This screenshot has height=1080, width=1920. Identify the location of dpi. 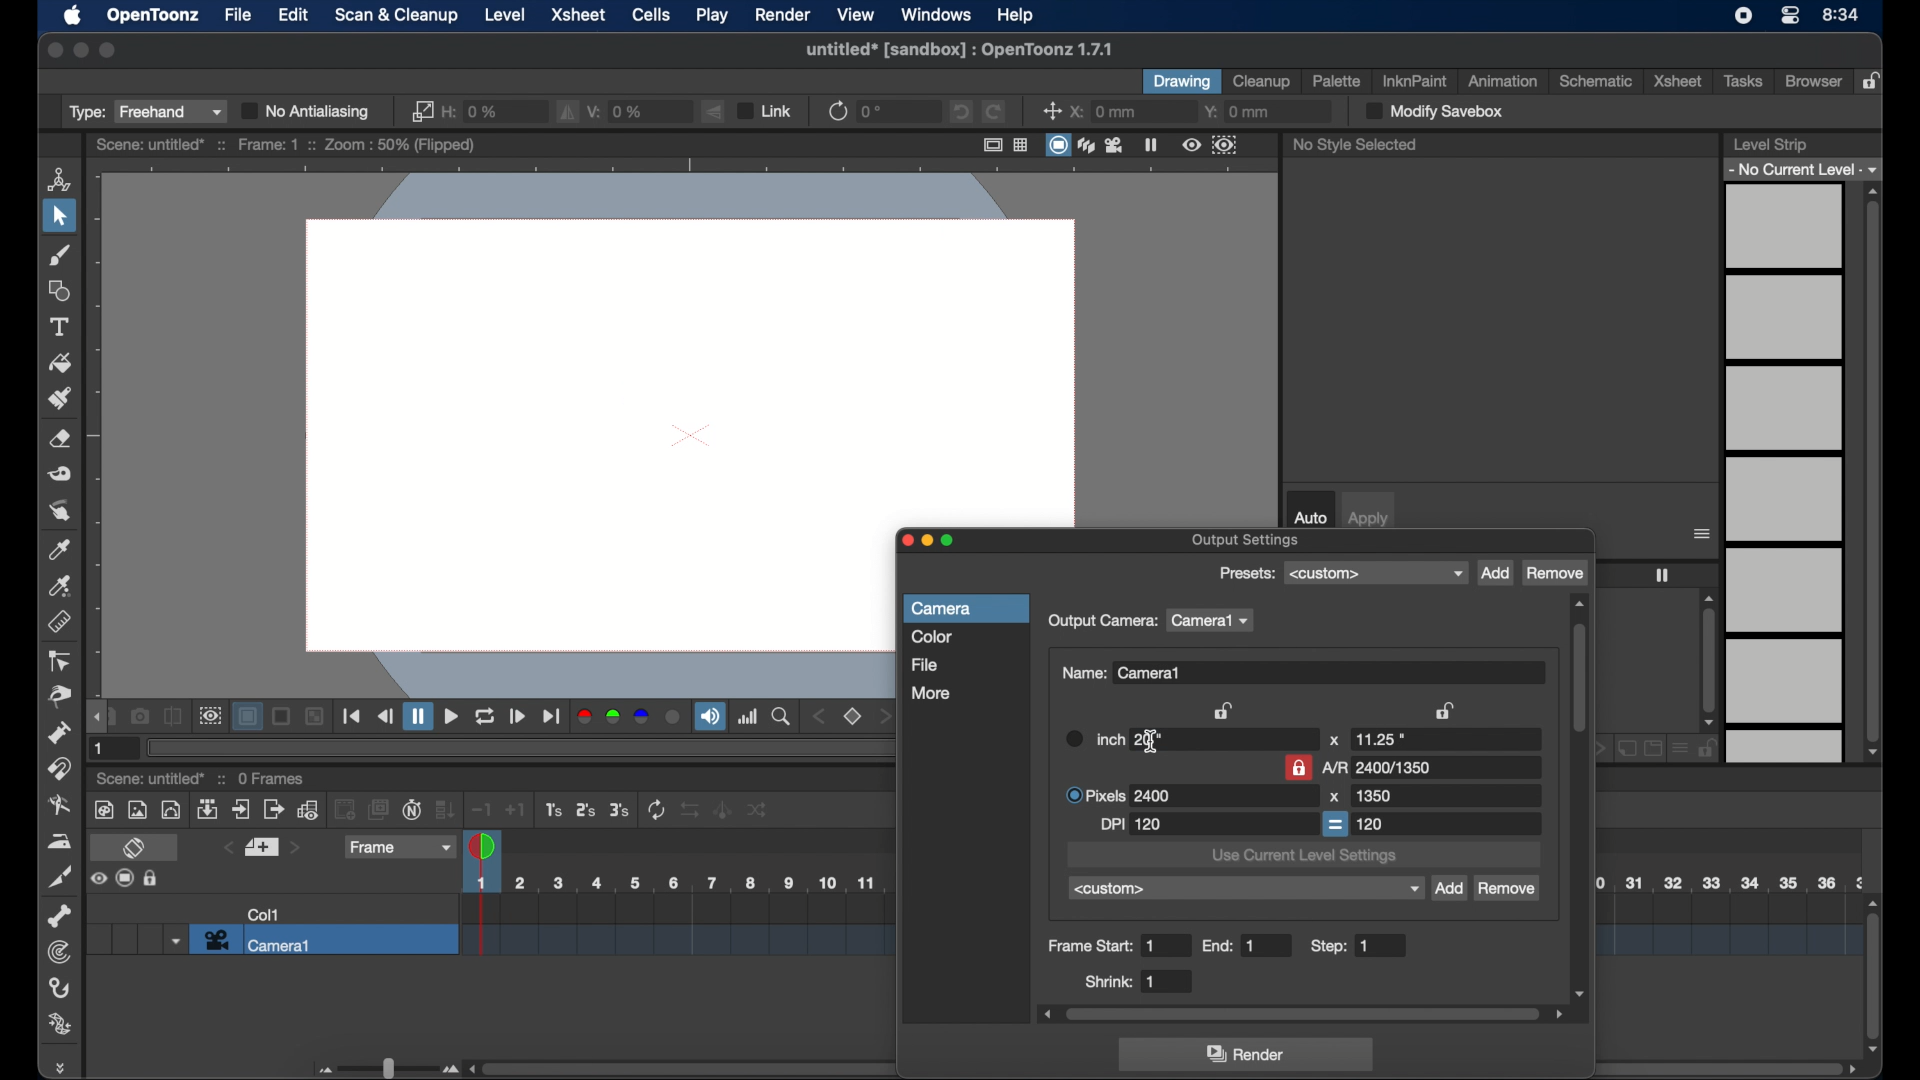
(1132, 825).